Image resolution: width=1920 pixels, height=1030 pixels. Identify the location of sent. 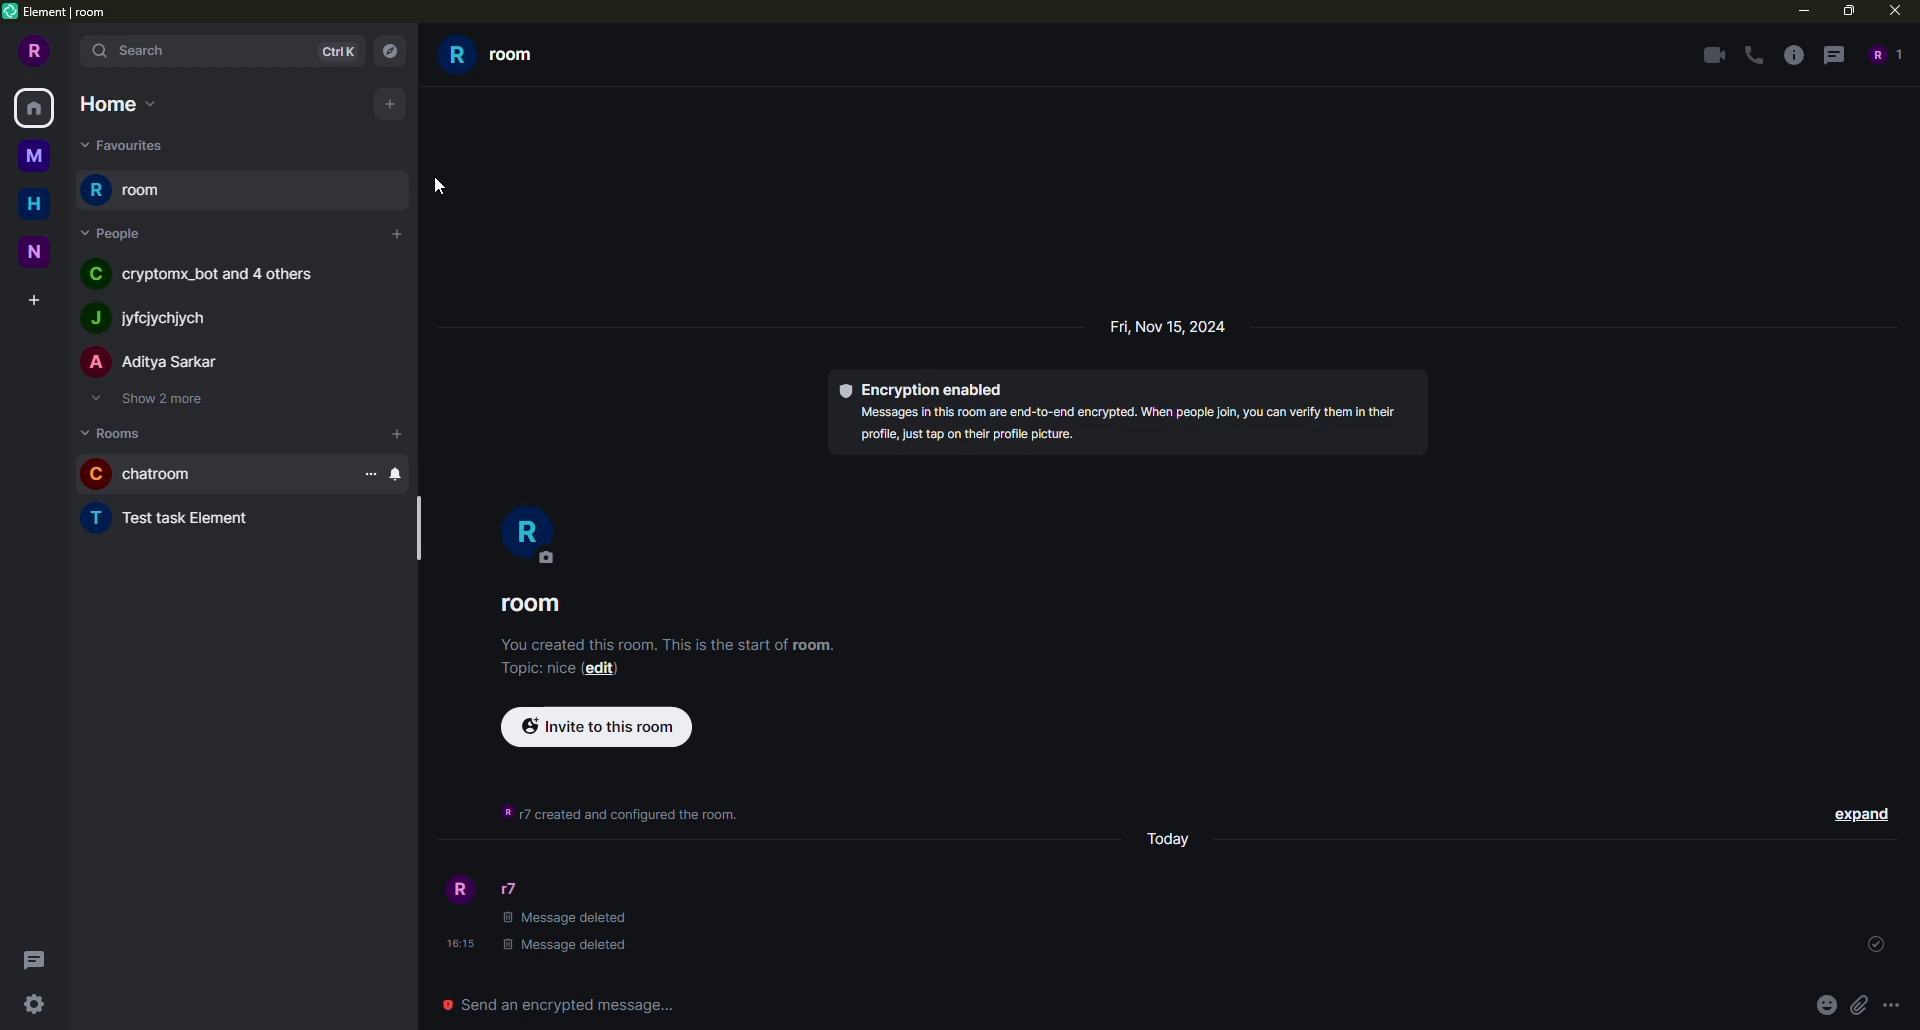
(1875, 945).